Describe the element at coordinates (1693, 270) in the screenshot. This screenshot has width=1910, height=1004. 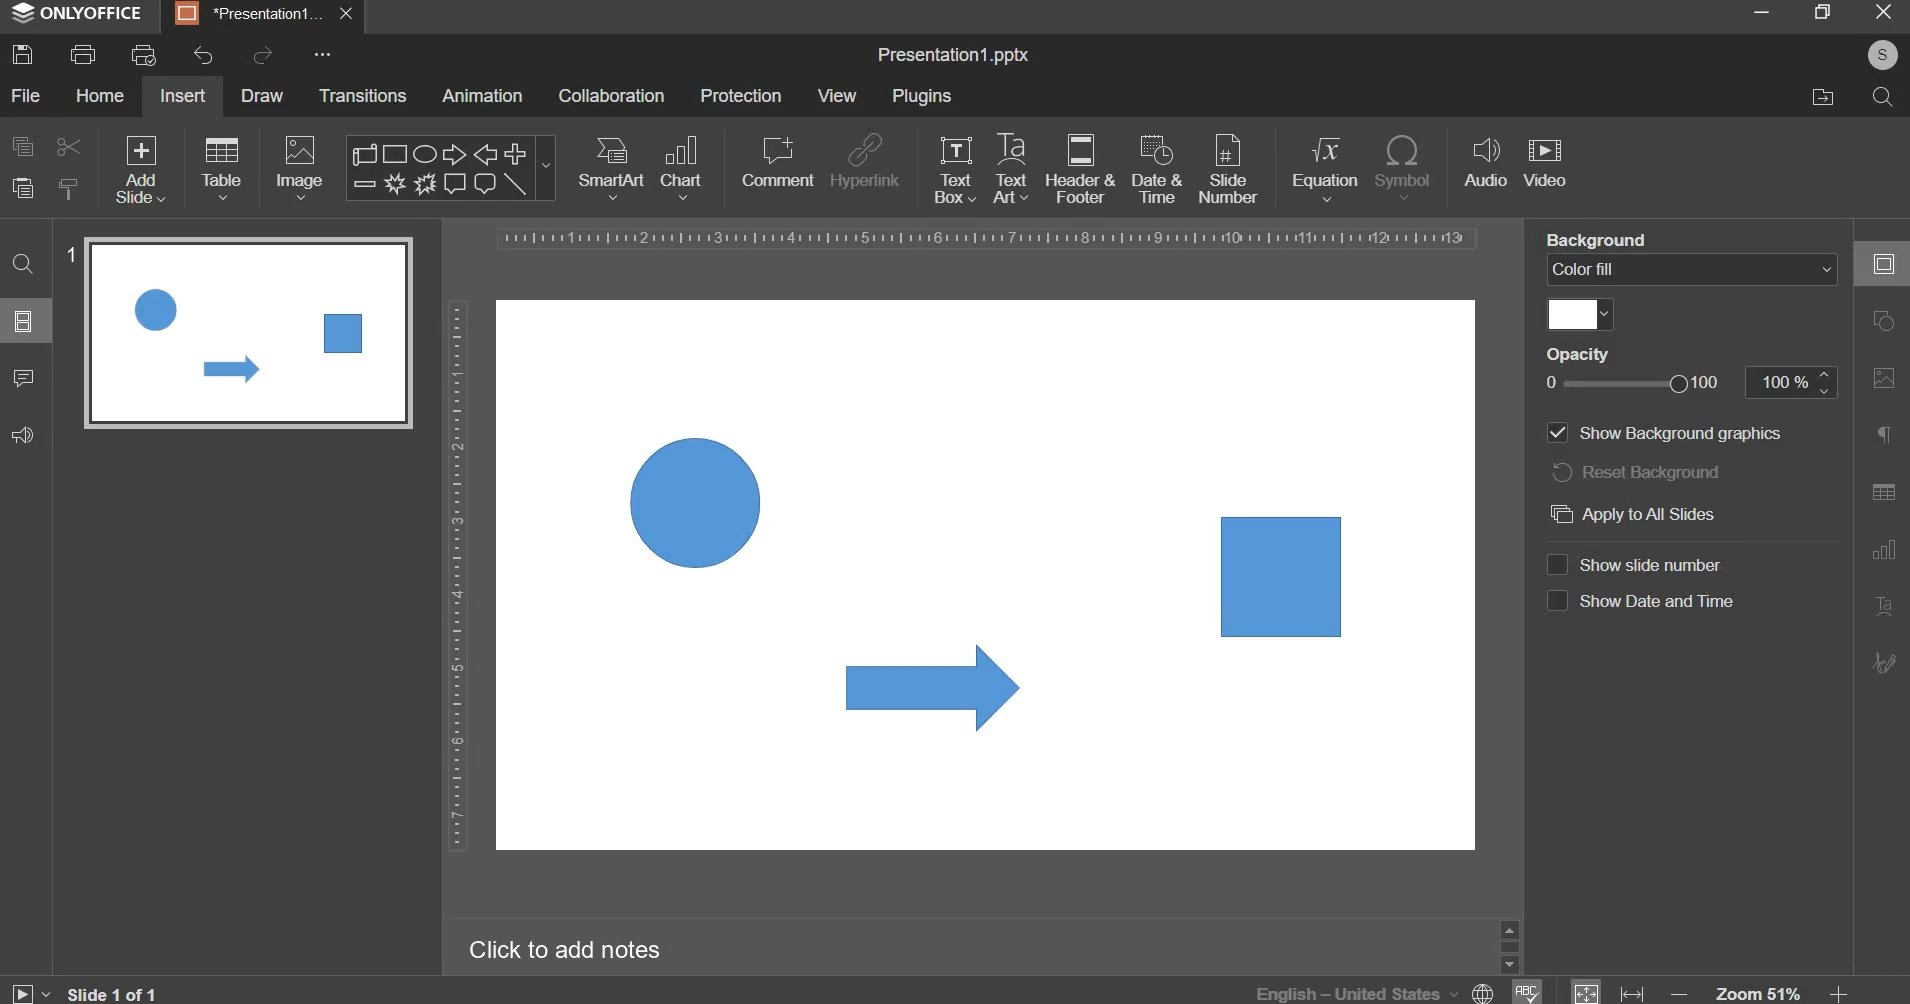
I see `background fill` at that location.